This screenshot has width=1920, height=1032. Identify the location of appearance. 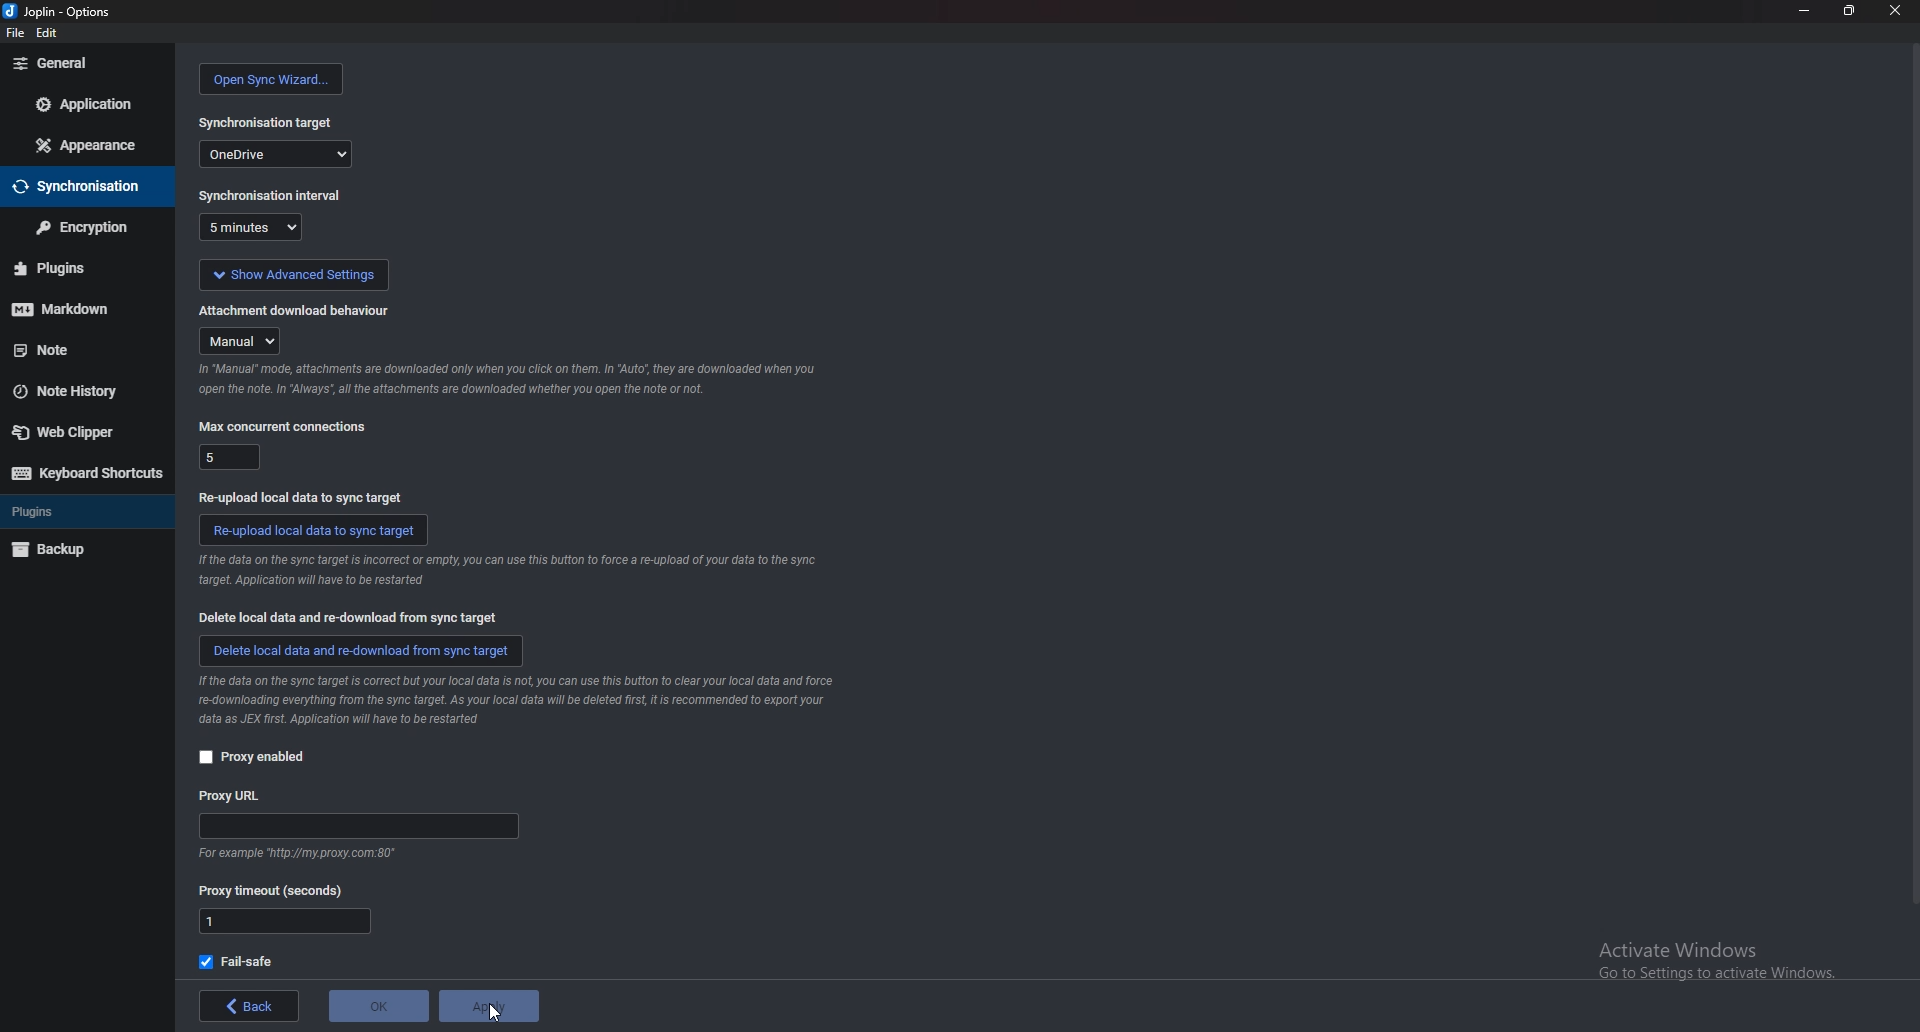
(84, 146).